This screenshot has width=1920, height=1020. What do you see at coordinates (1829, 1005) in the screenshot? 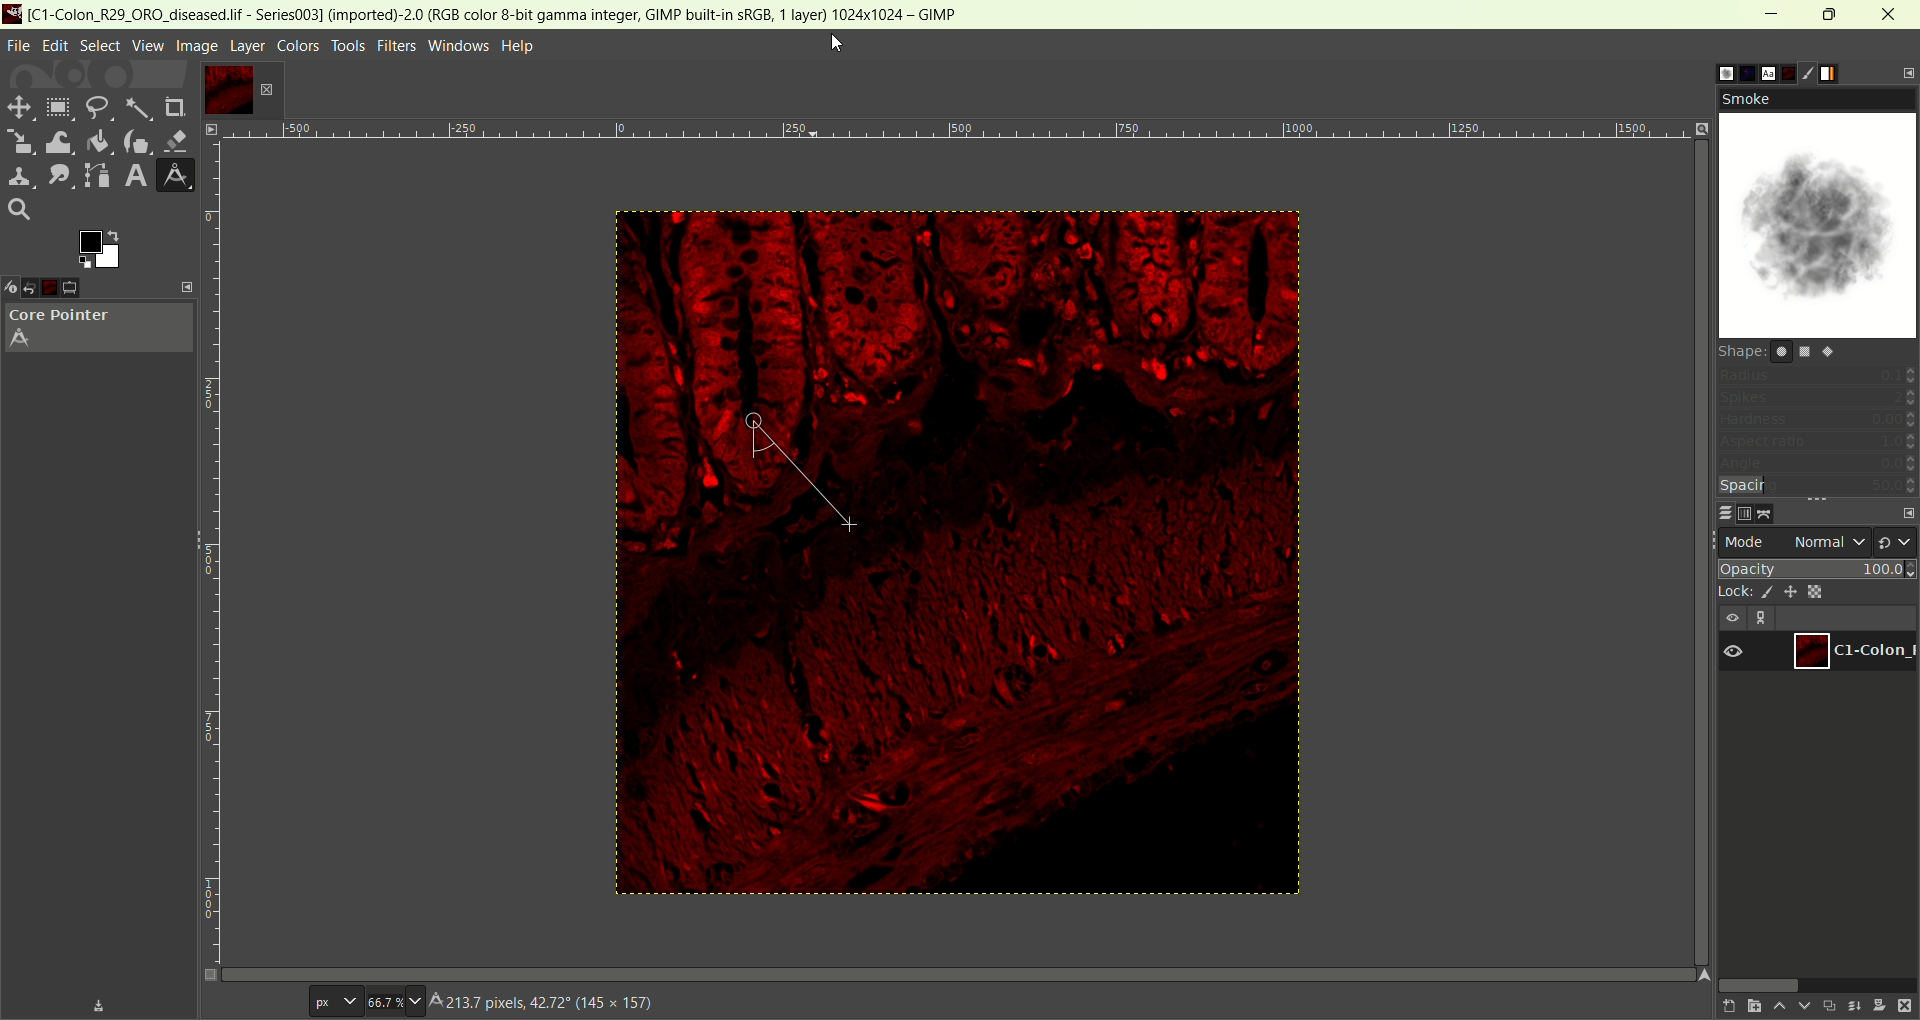
I see `duplicate layer` at bounding box center [1829, 1005].